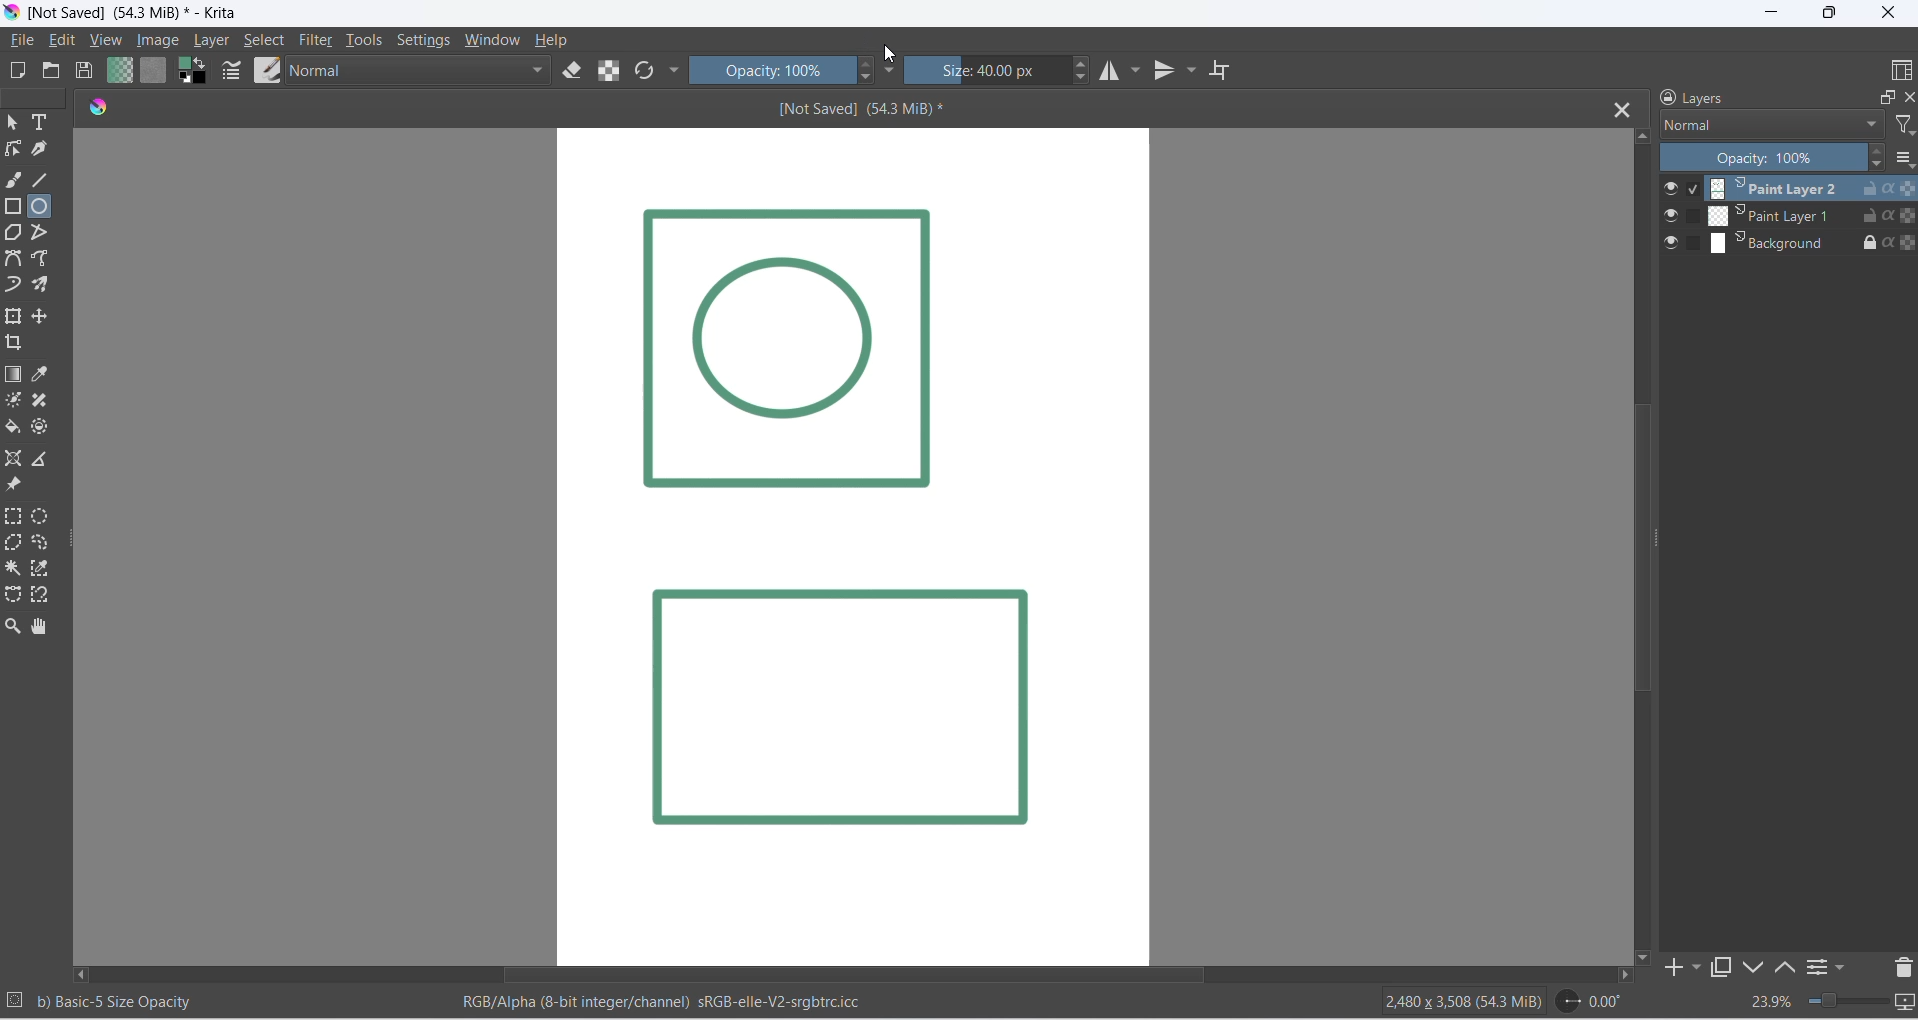 Image resolution: width=1918 pixels, height=1020 pixels. What do you see at coordinates (46, 545) in the screenshot?
I see `curve selection tool` at bounding box center [46, 545].